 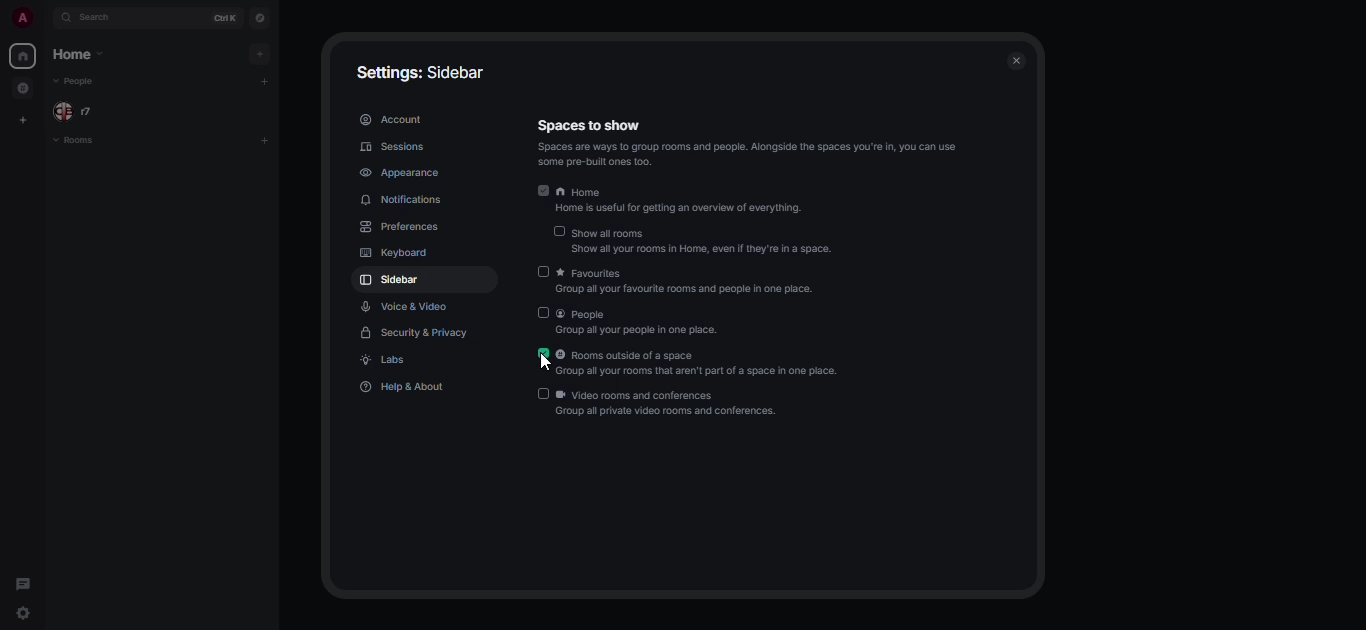 I want to click on ctrl K, so click(x=222, y=18).